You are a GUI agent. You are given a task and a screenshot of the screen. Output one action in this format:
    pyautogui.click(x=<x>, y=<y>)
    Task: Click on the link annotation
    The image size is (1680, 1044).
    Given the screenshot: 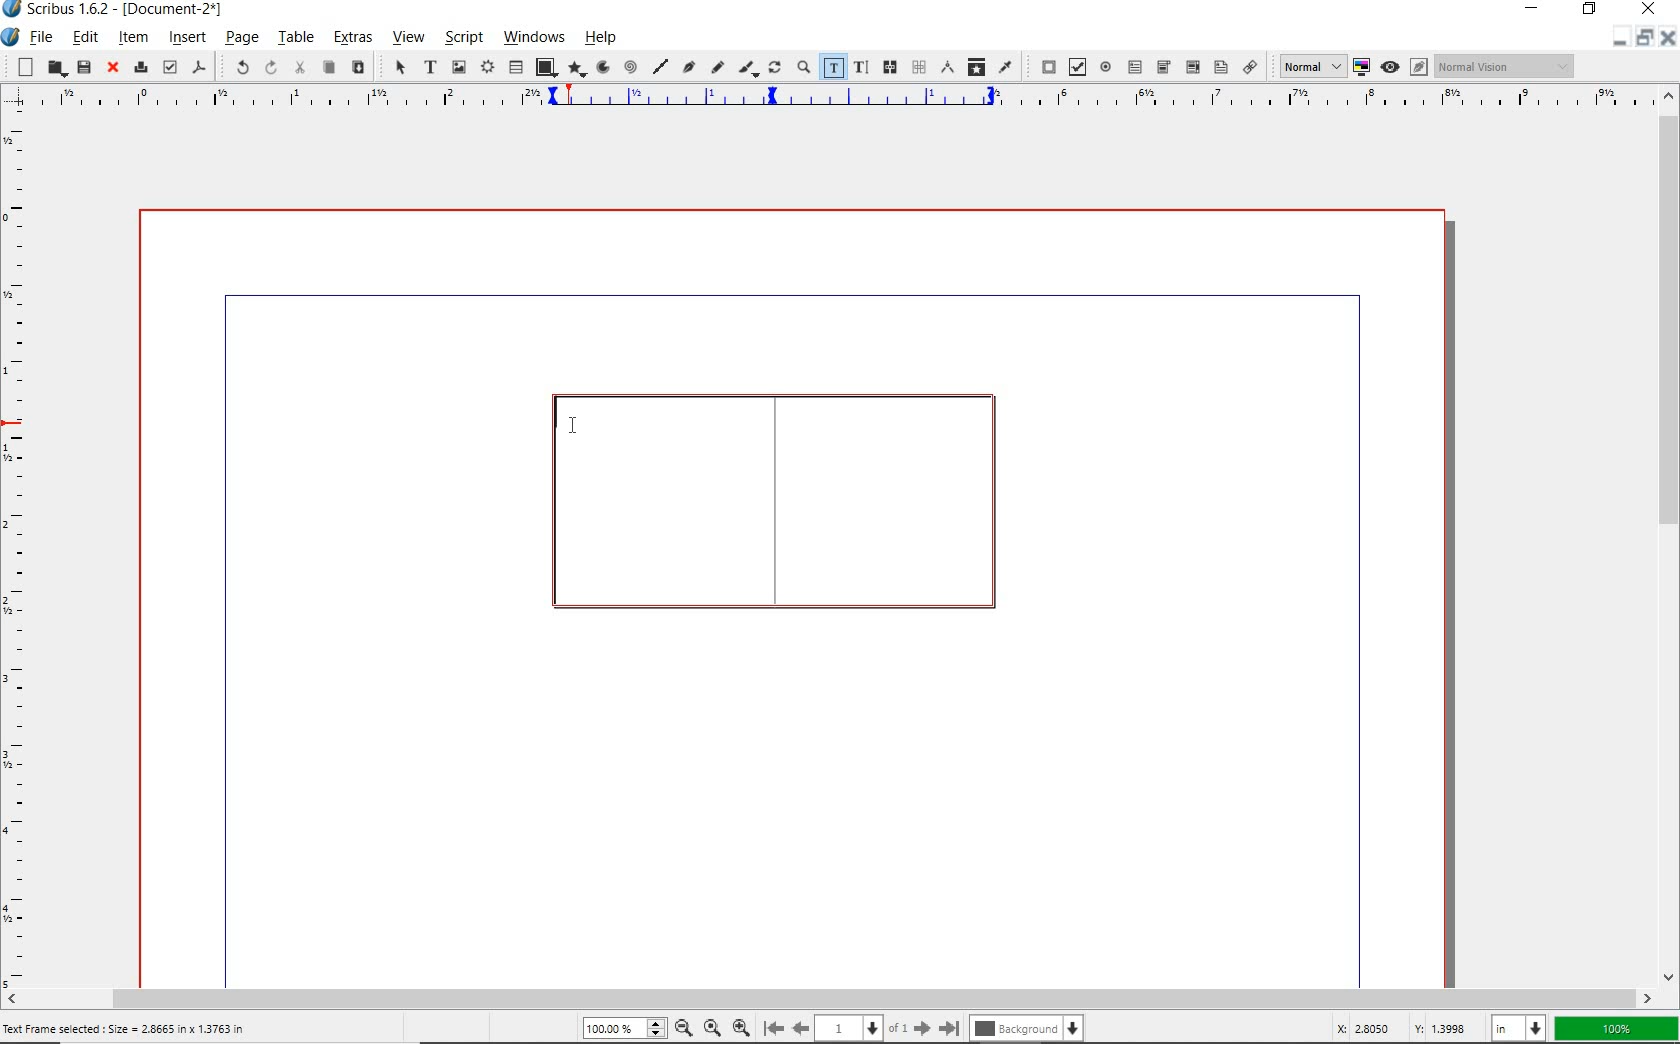 What is the action you would take?
    pyautogui.click(x=1248, y=66)
    